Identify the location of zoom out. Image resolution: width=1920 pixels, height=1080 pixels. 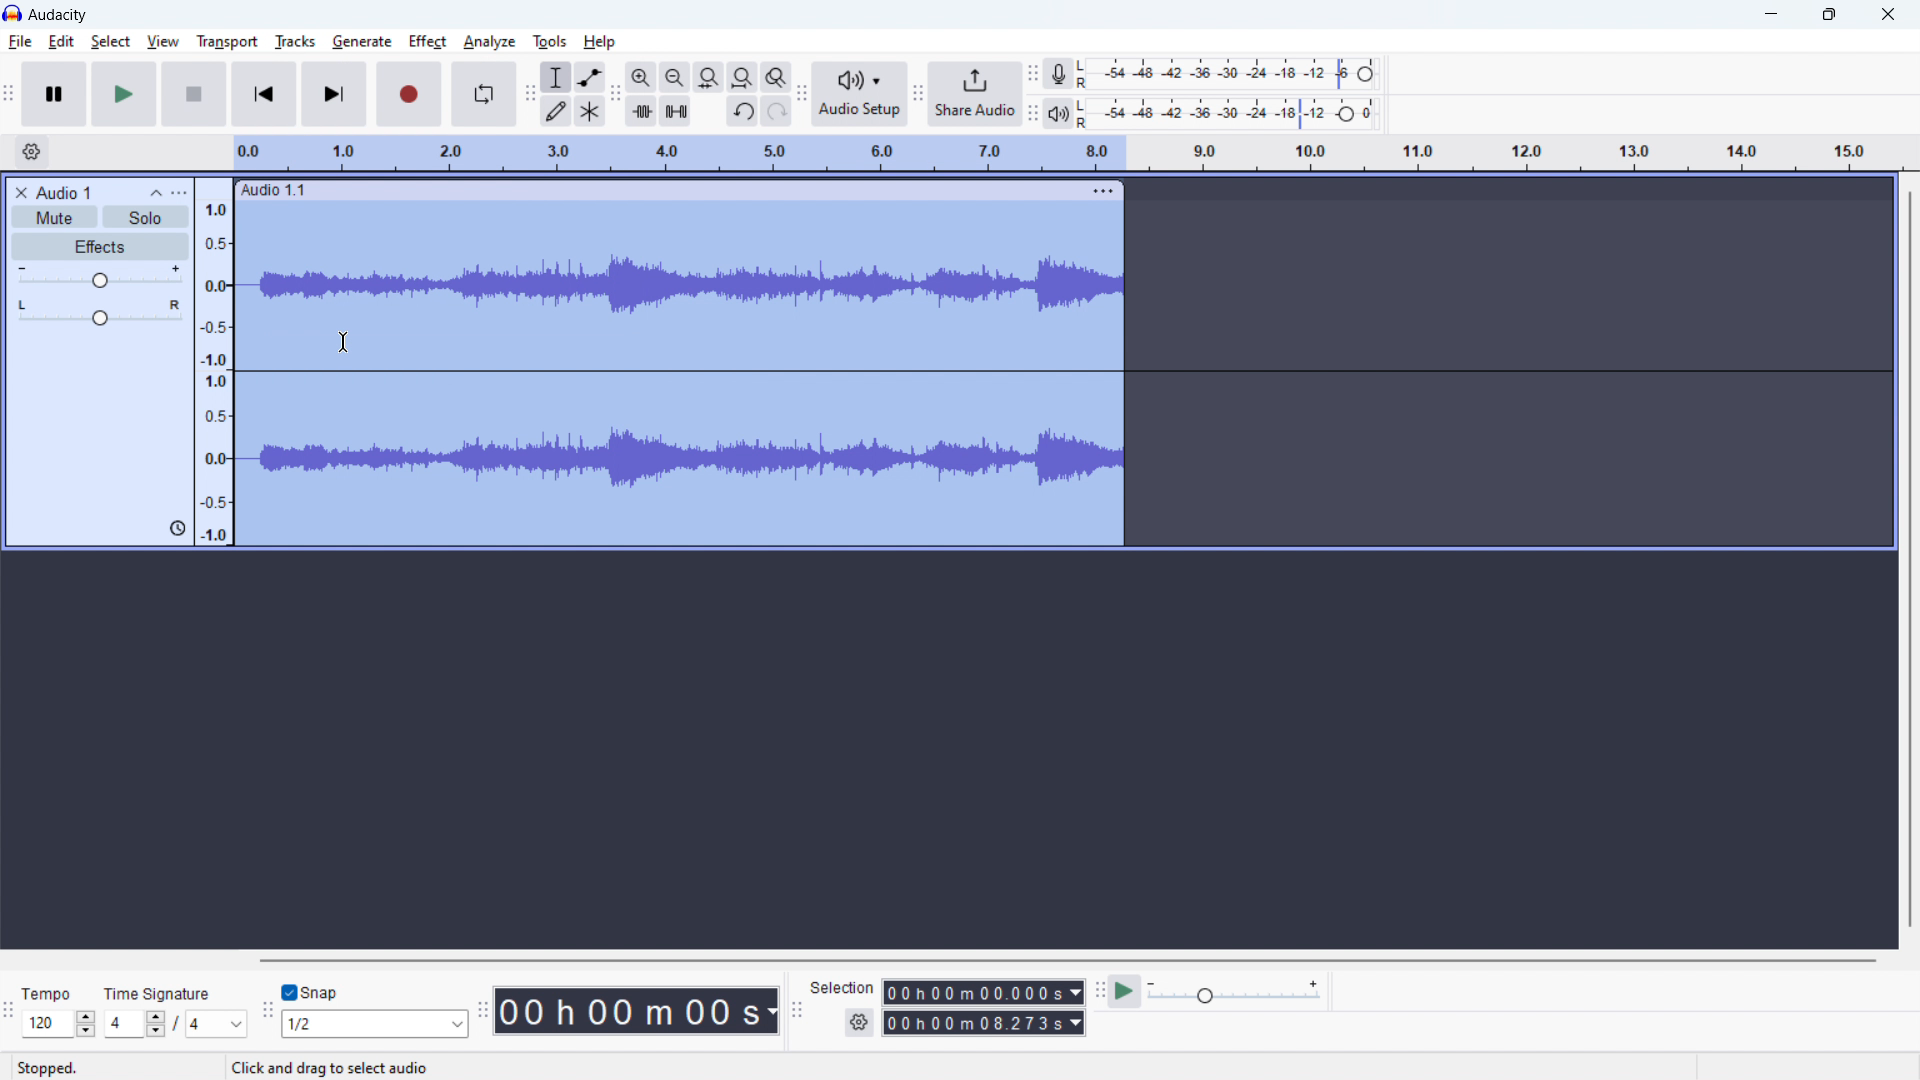
(673, 77).